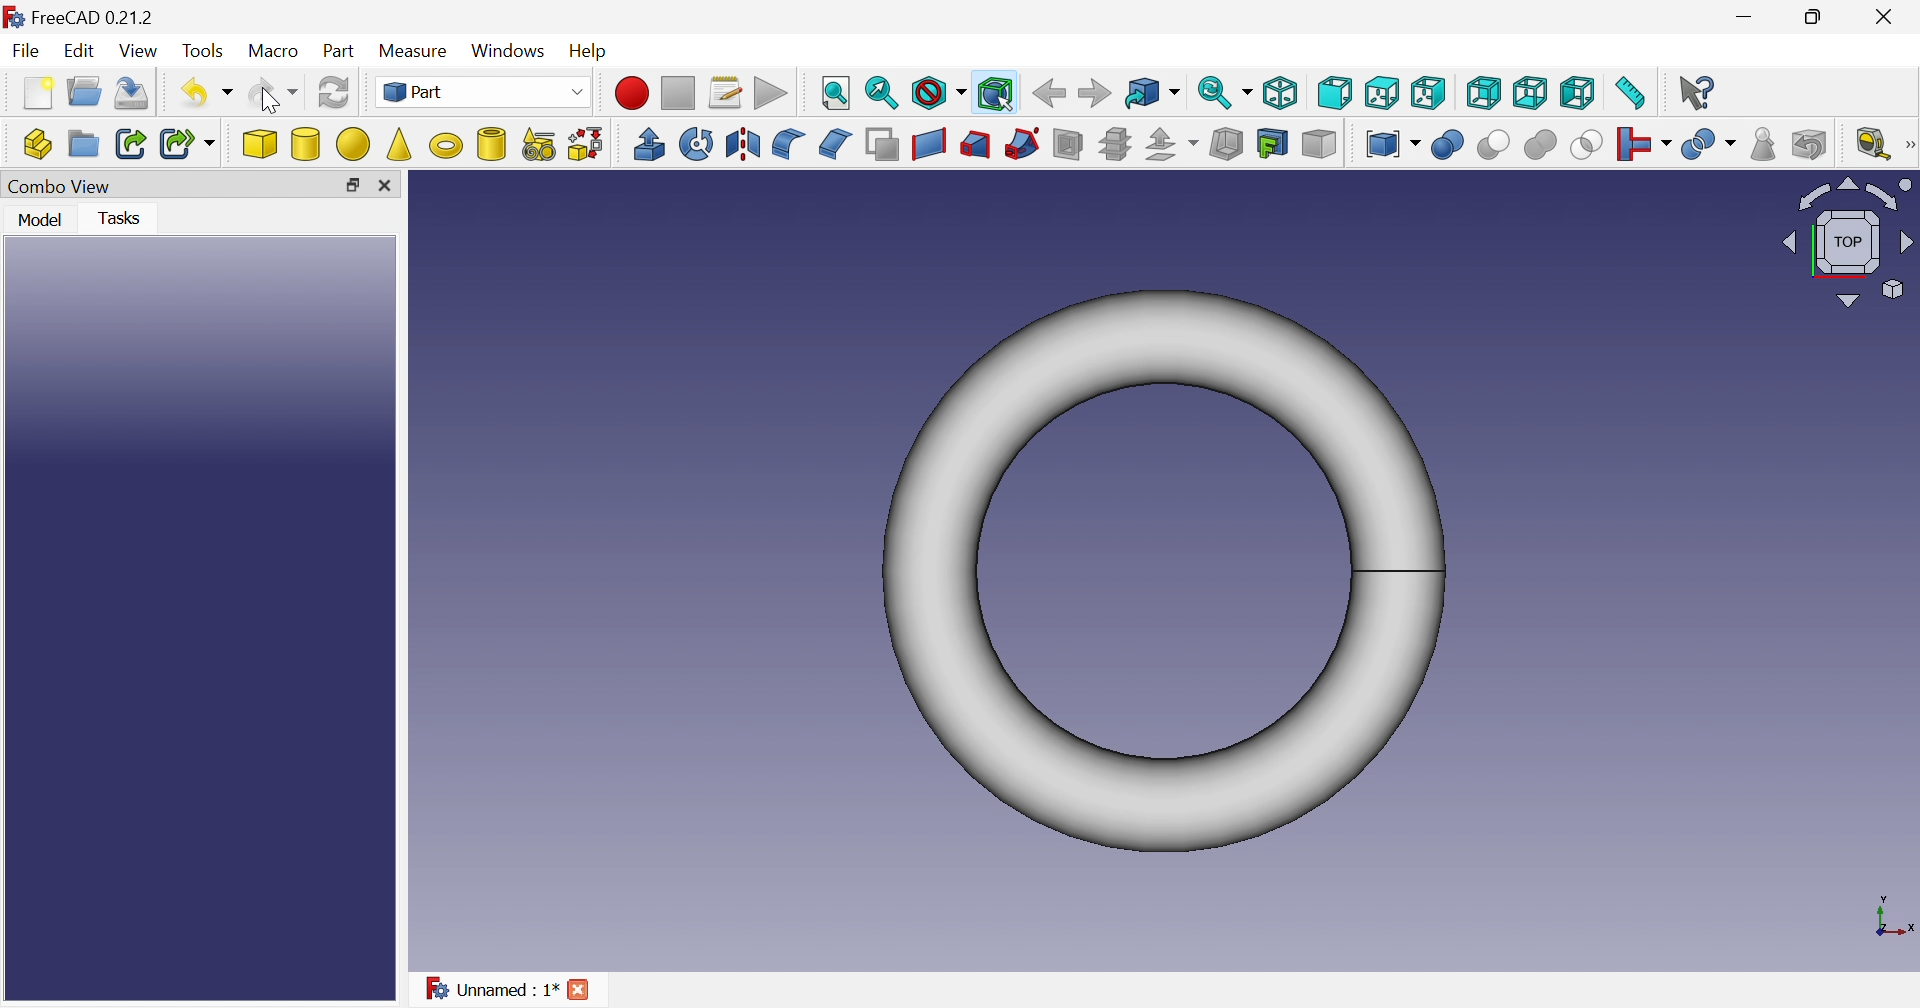  Describe the element at coordinates (930, 144) in the screenshot. I see `Create ruled surface...` at that location.